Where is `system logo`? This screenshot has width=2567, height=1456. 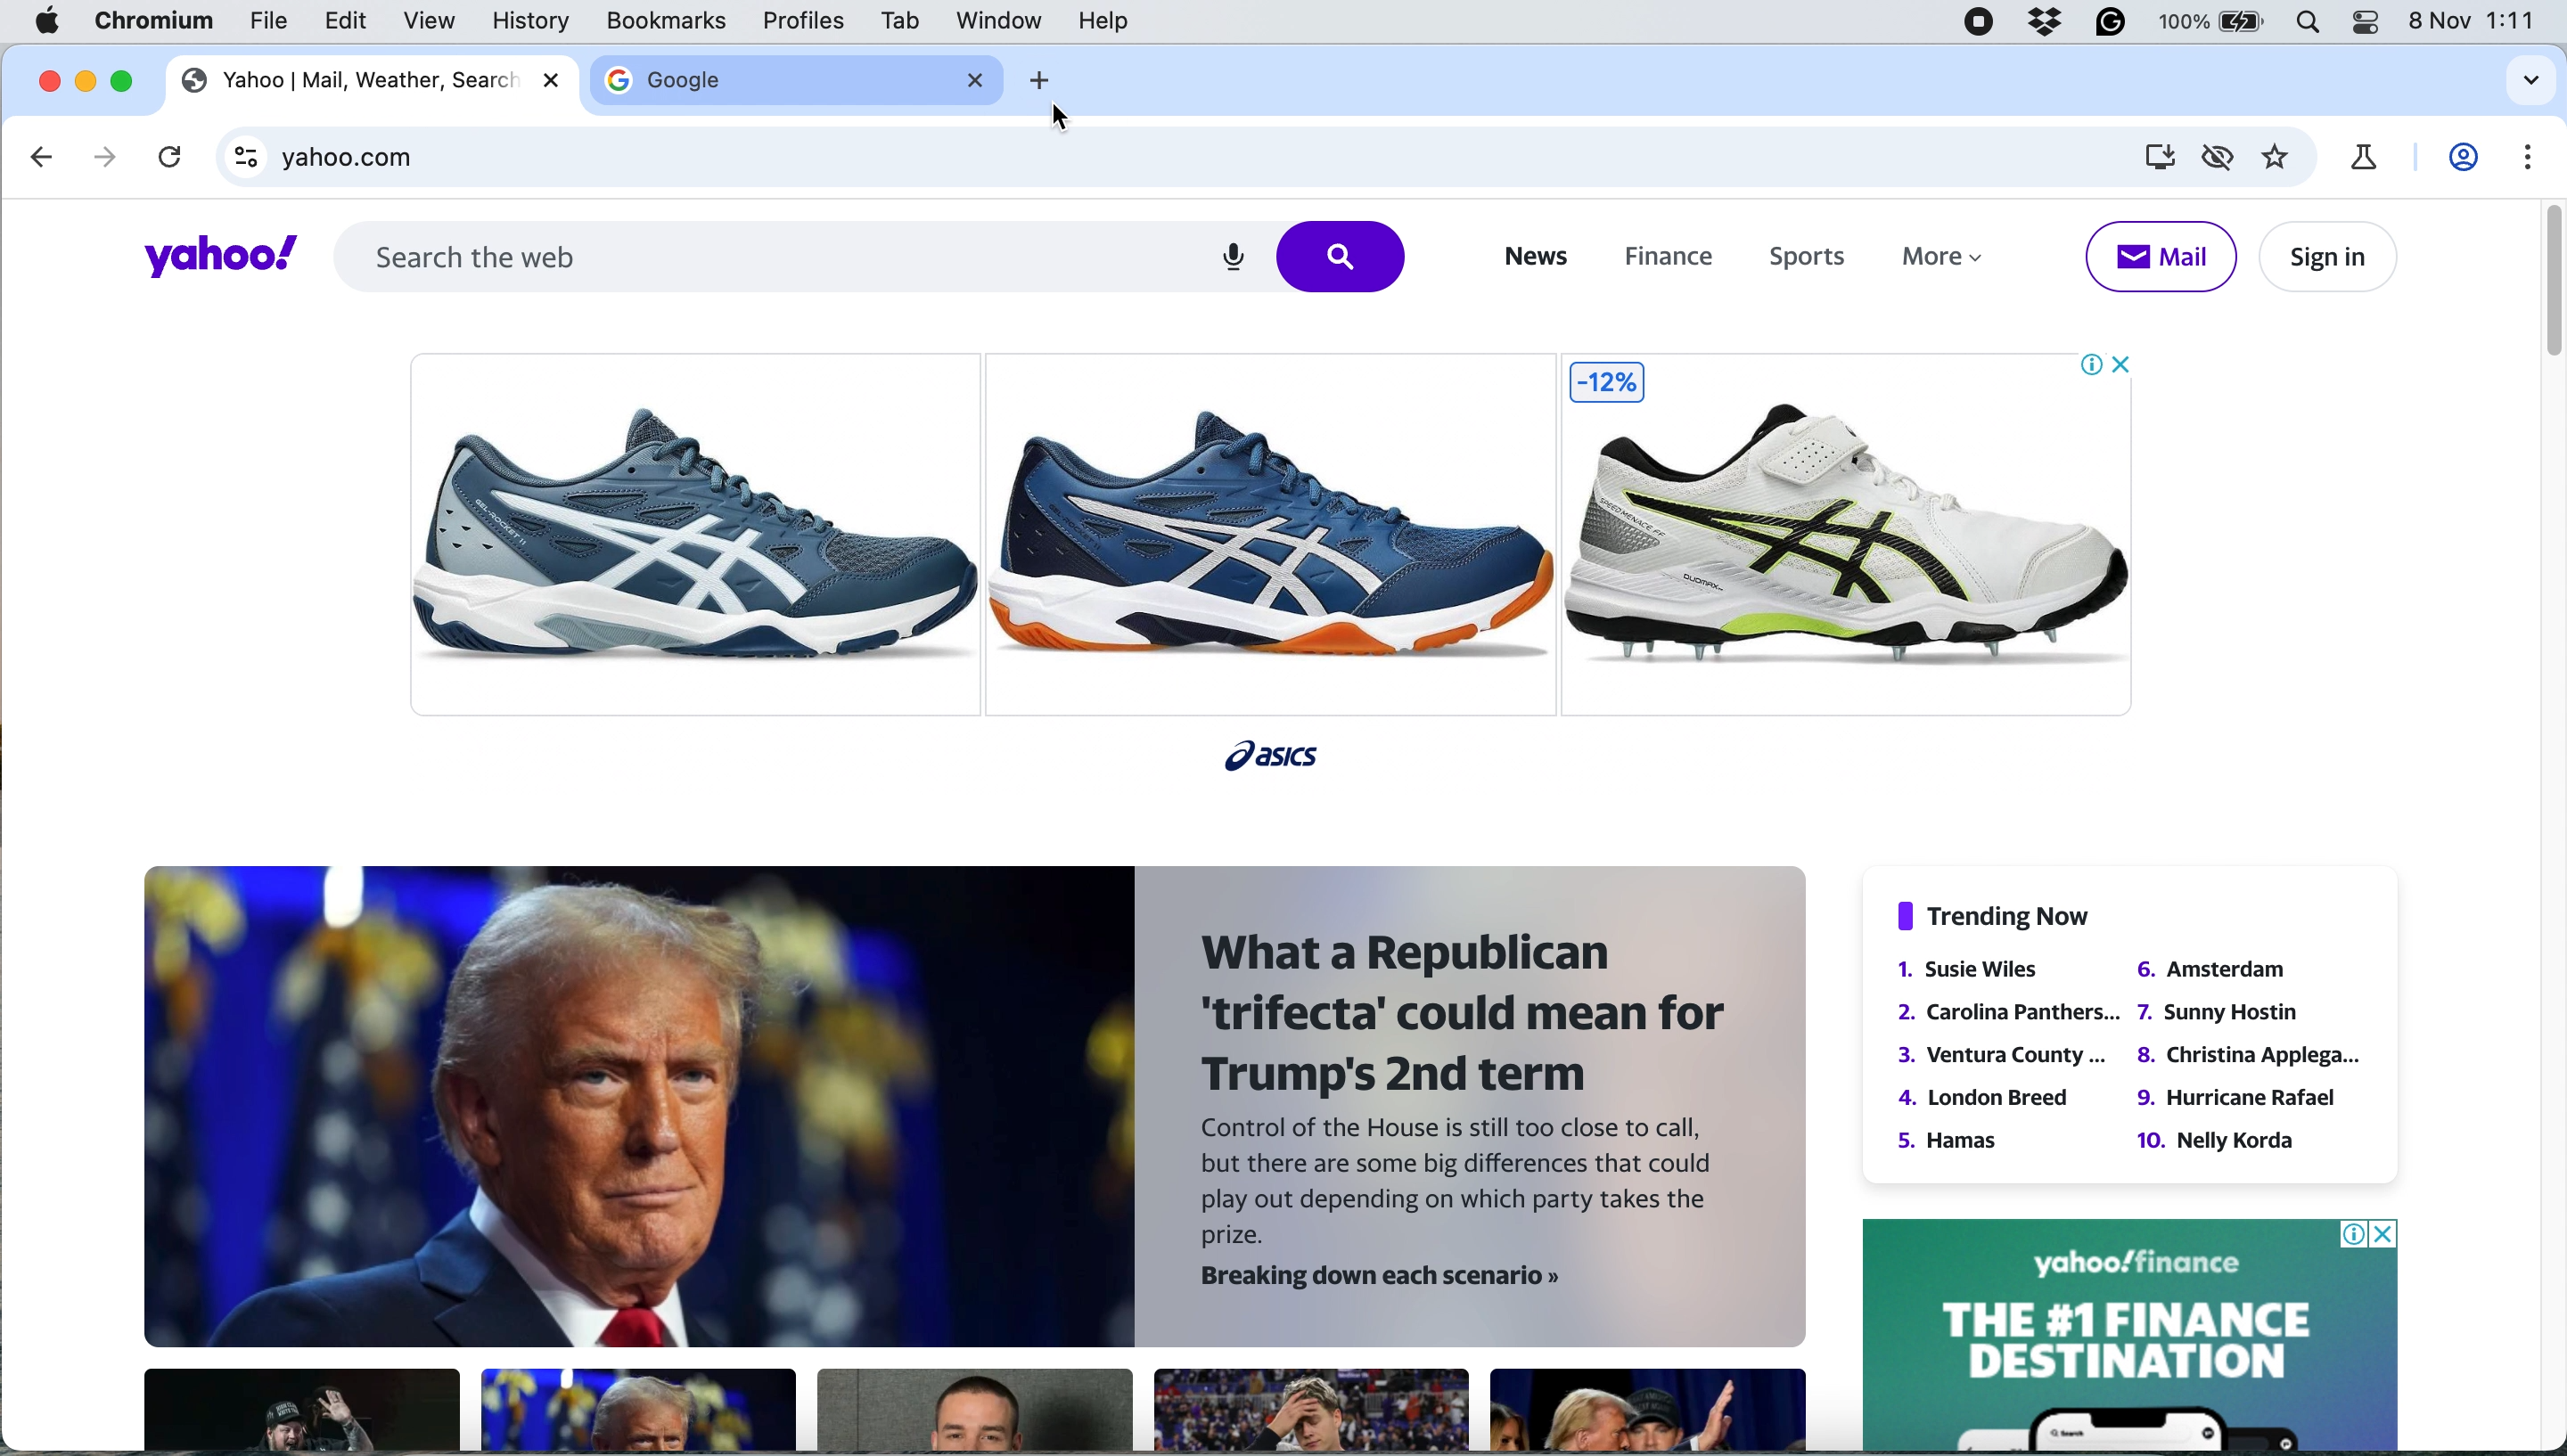
system logo is located at coordinates (49, 22).